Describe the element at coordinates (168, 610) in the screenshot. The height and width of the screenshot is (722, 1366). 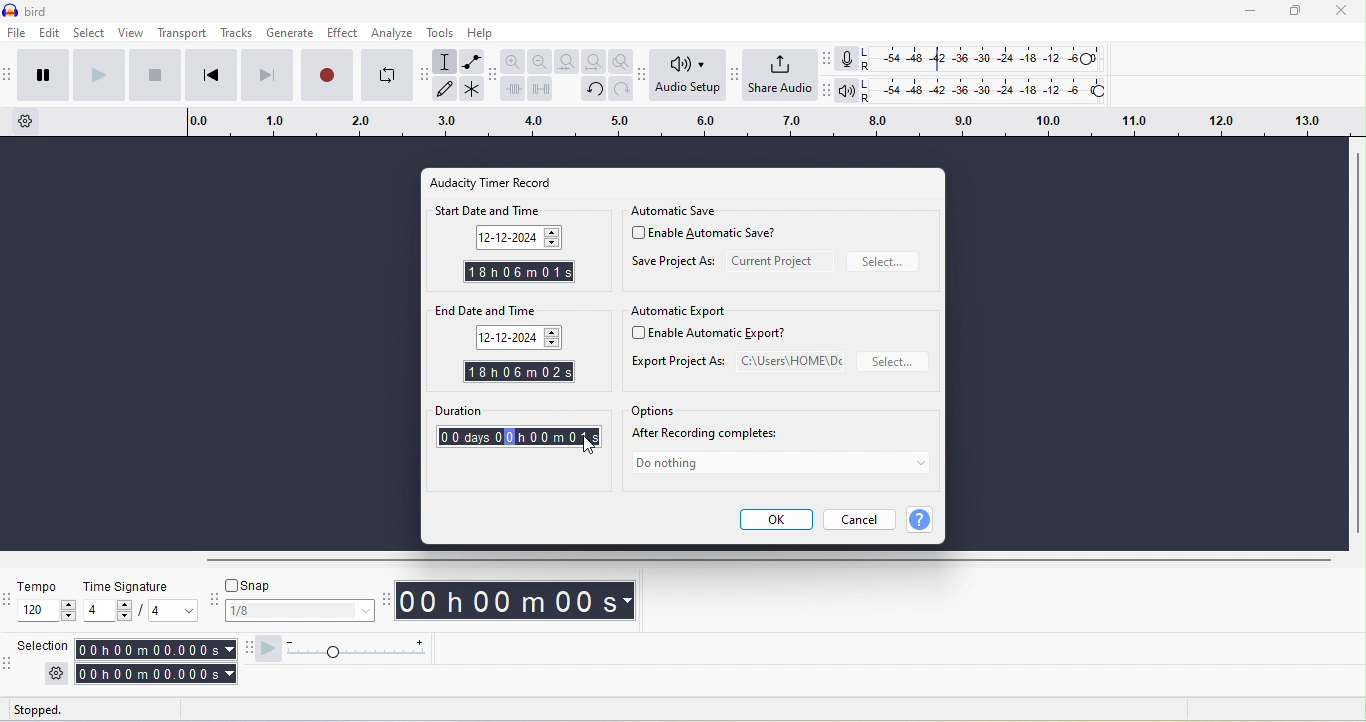
I see `value` at that location.